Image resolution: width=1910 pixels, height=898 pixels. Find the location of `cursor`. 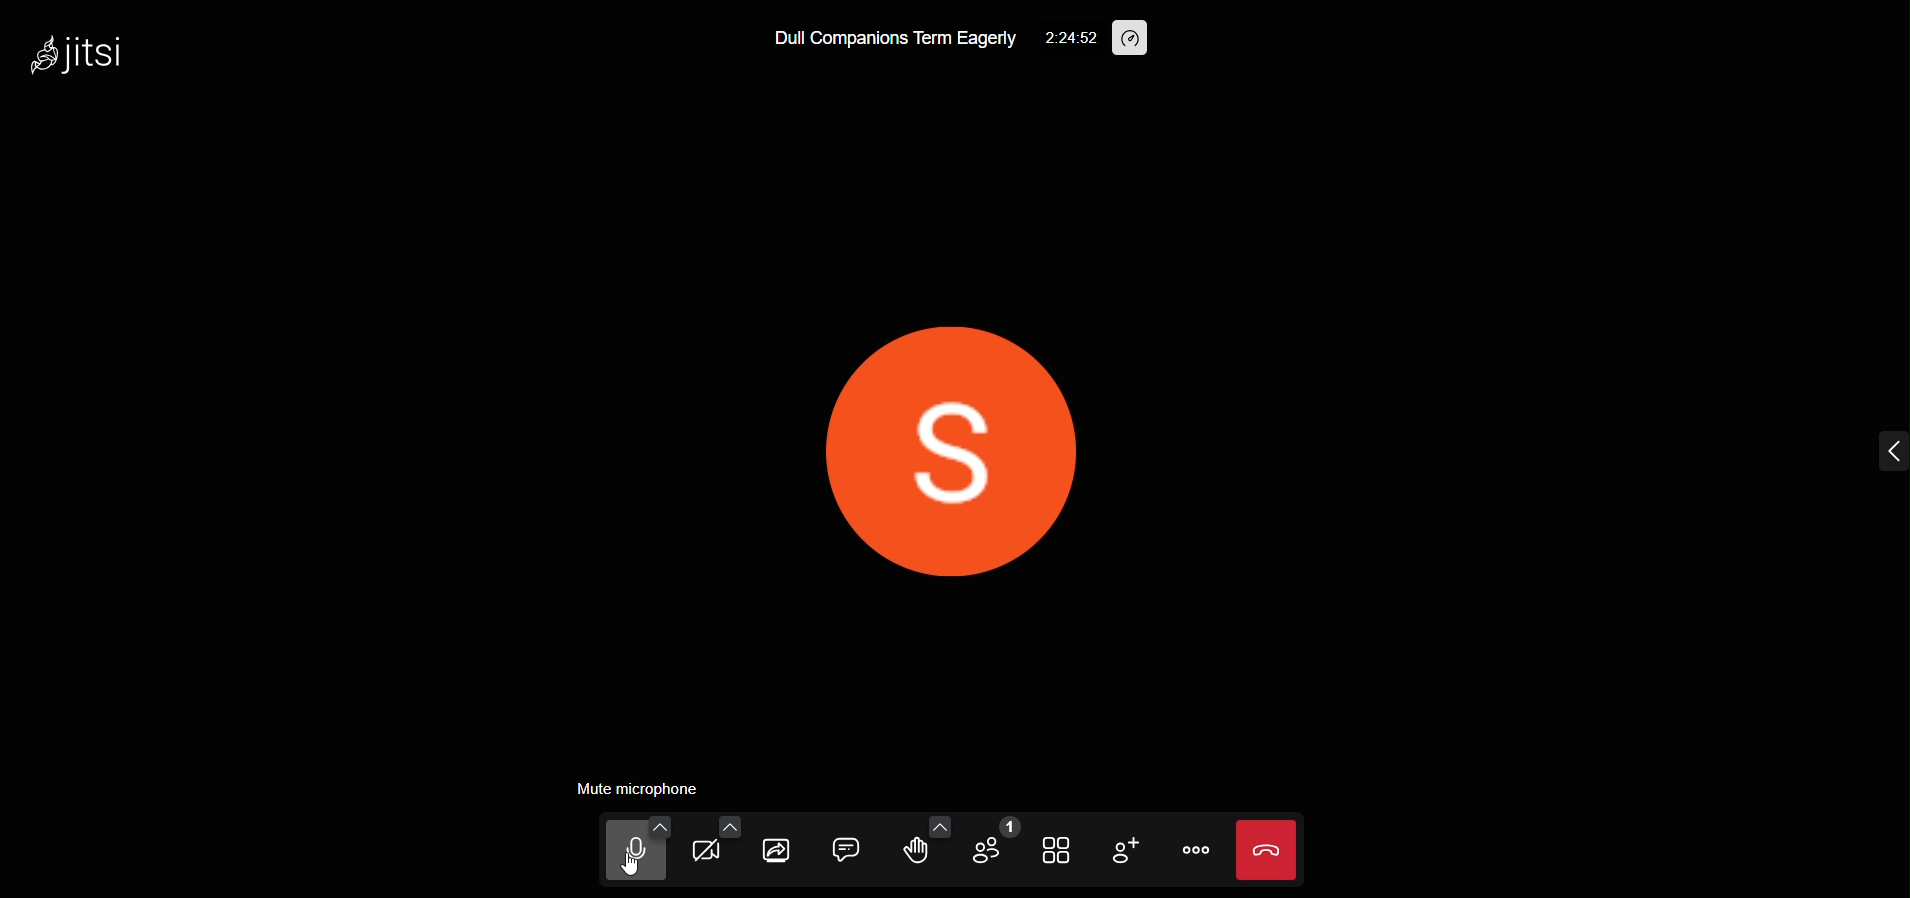

cursor is located at coordinates (623, 867).